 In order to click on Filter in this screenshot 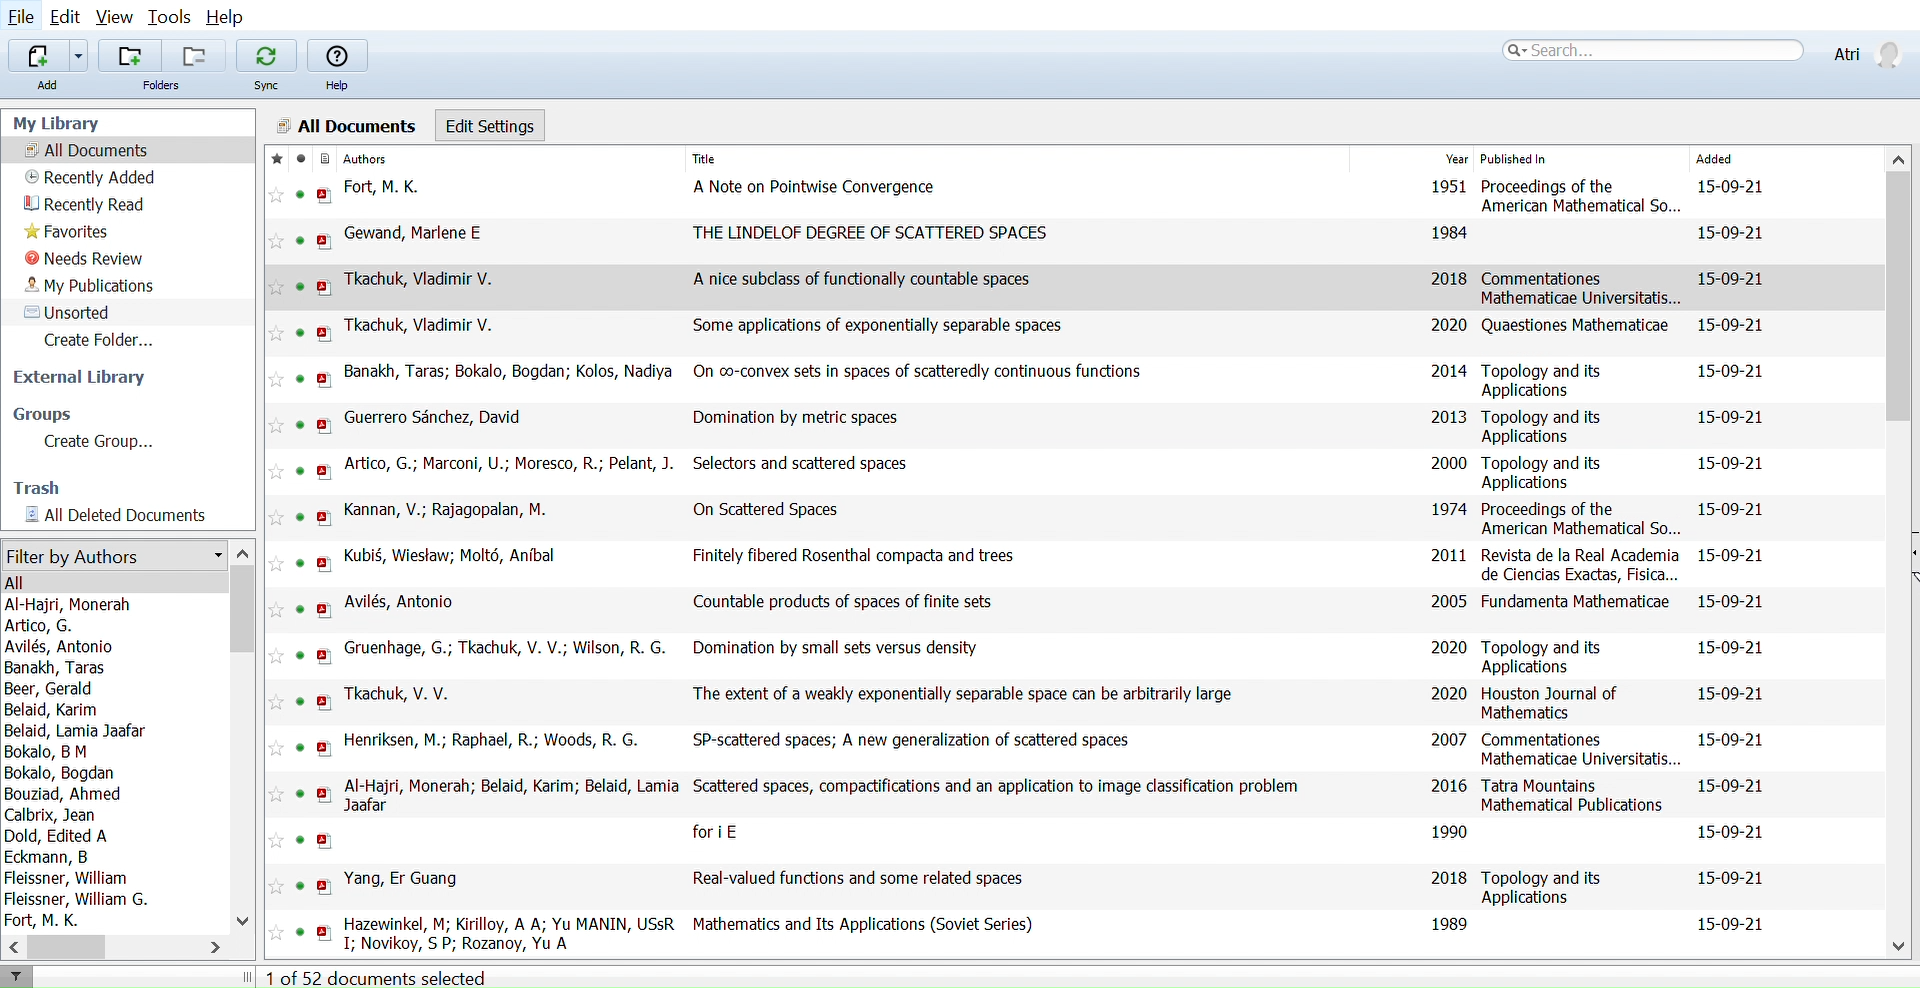, I will do `click(18, 977)`.